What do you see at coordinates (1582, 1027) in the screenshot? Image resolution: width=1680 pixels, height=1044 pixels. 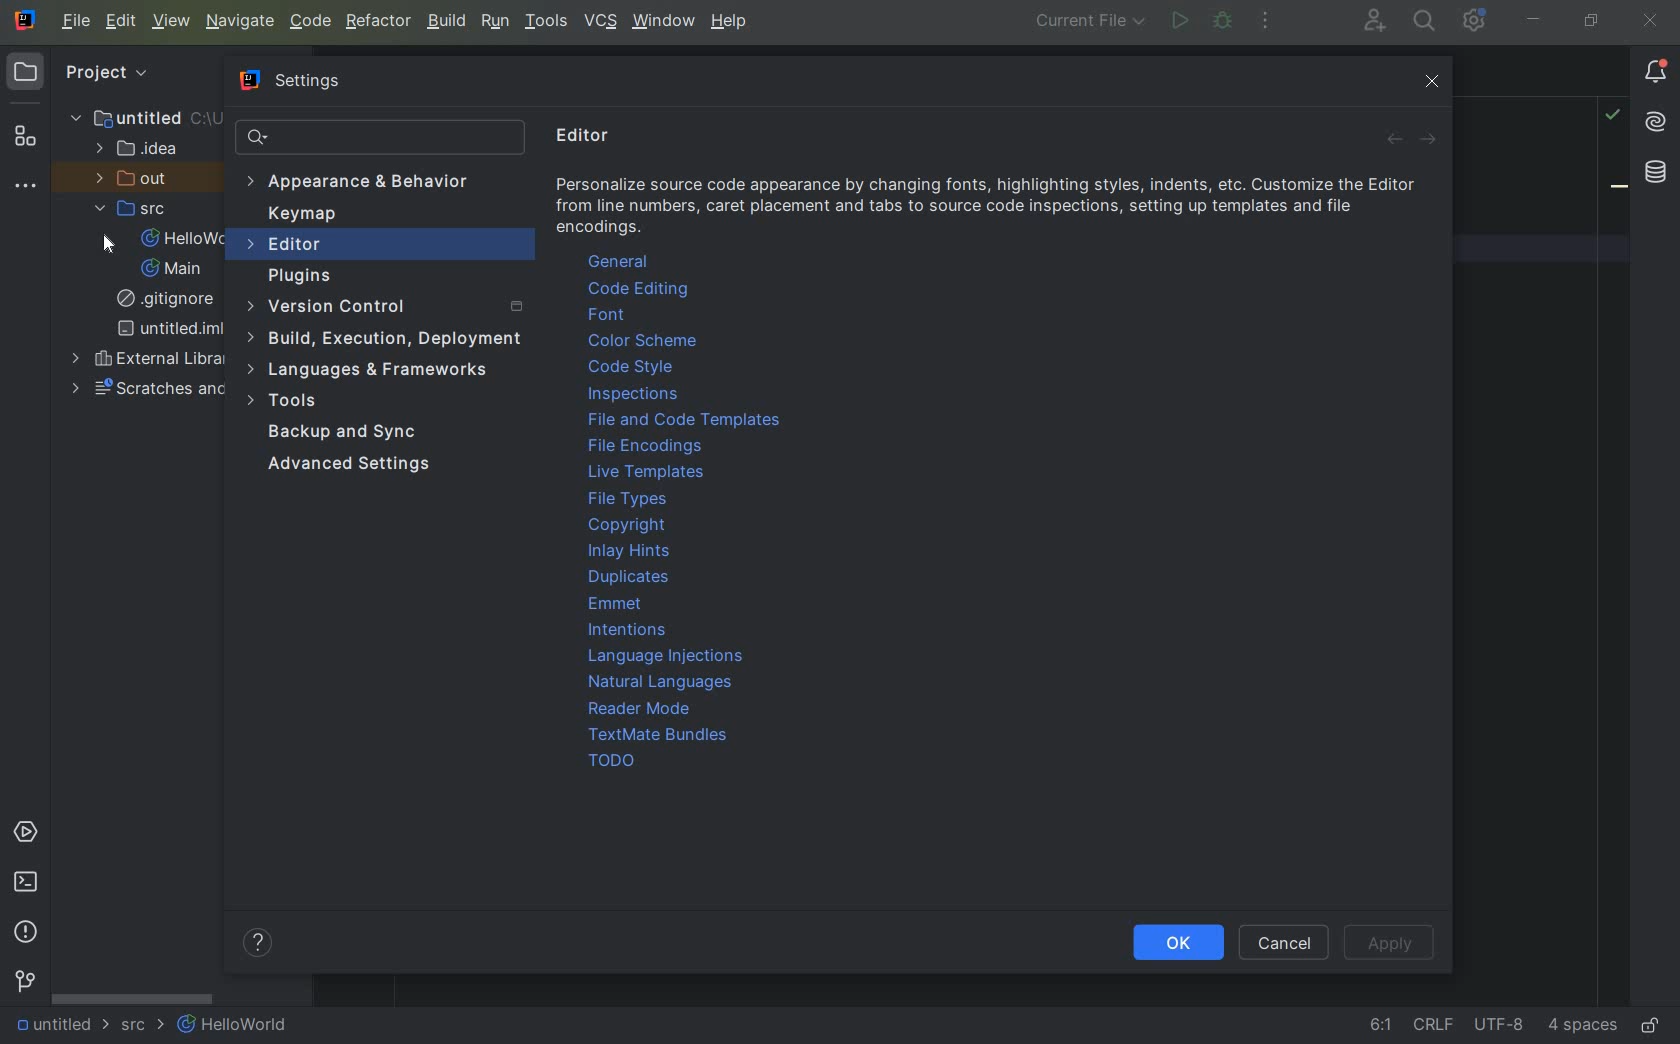 I see `Indent` at bounding box center [1582, 1027].